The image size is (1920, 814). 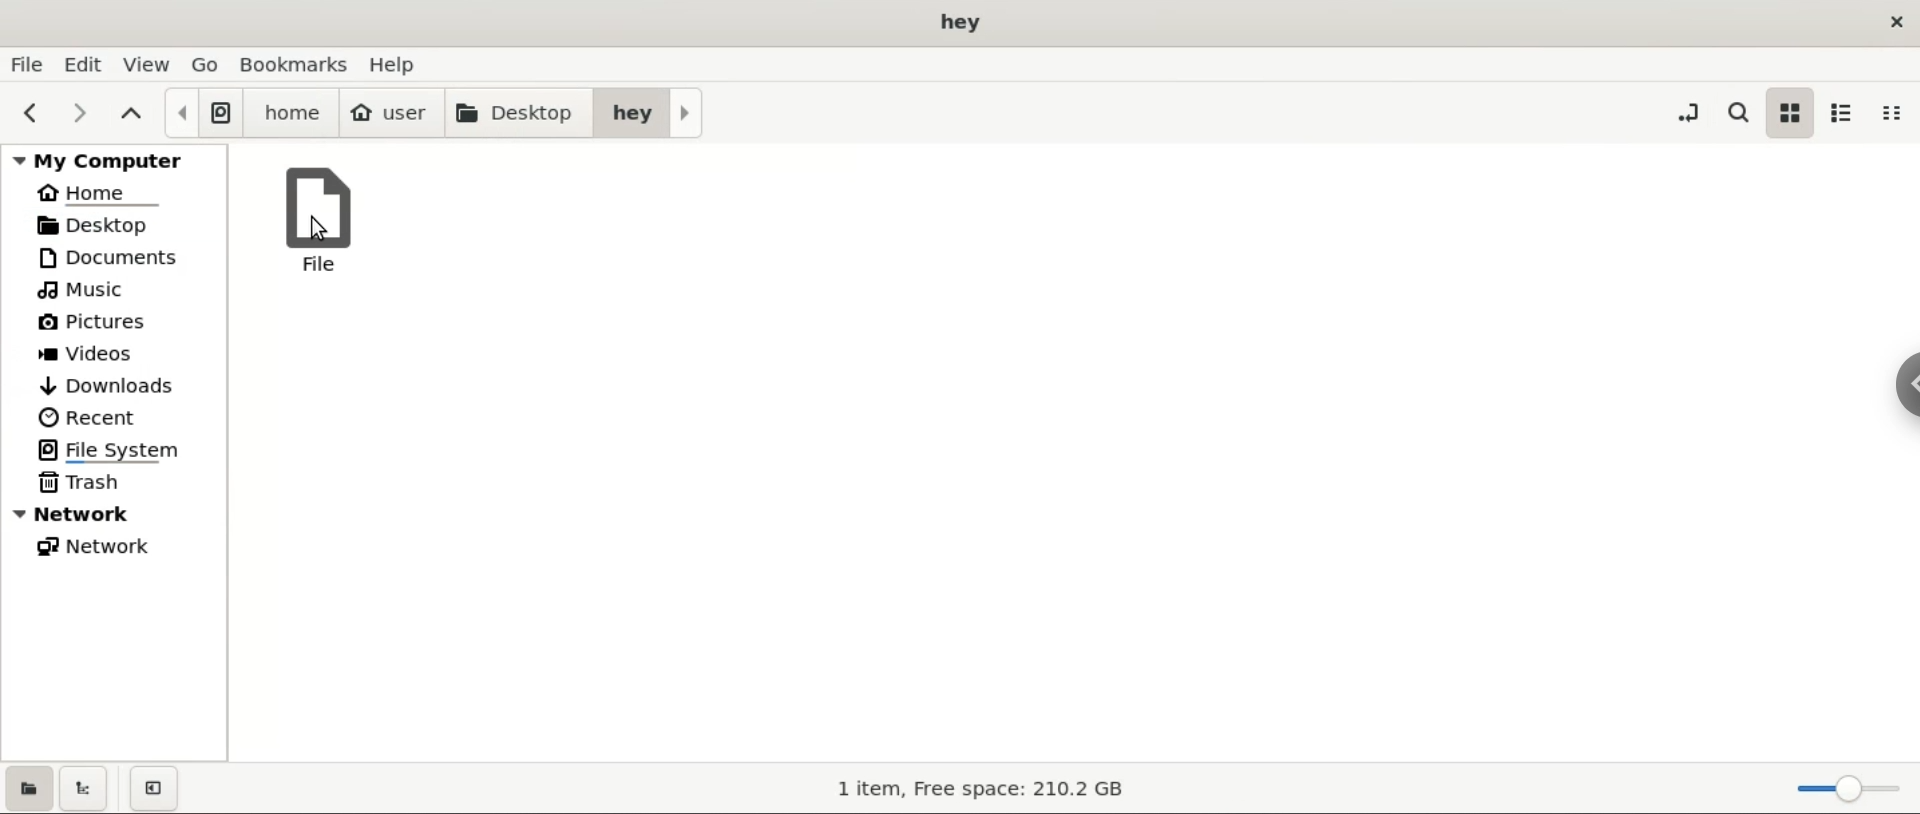 What do you see at coordinates (1846, 789) in the screenshot?
I see `zoom` at bounding box center [1846, 789].